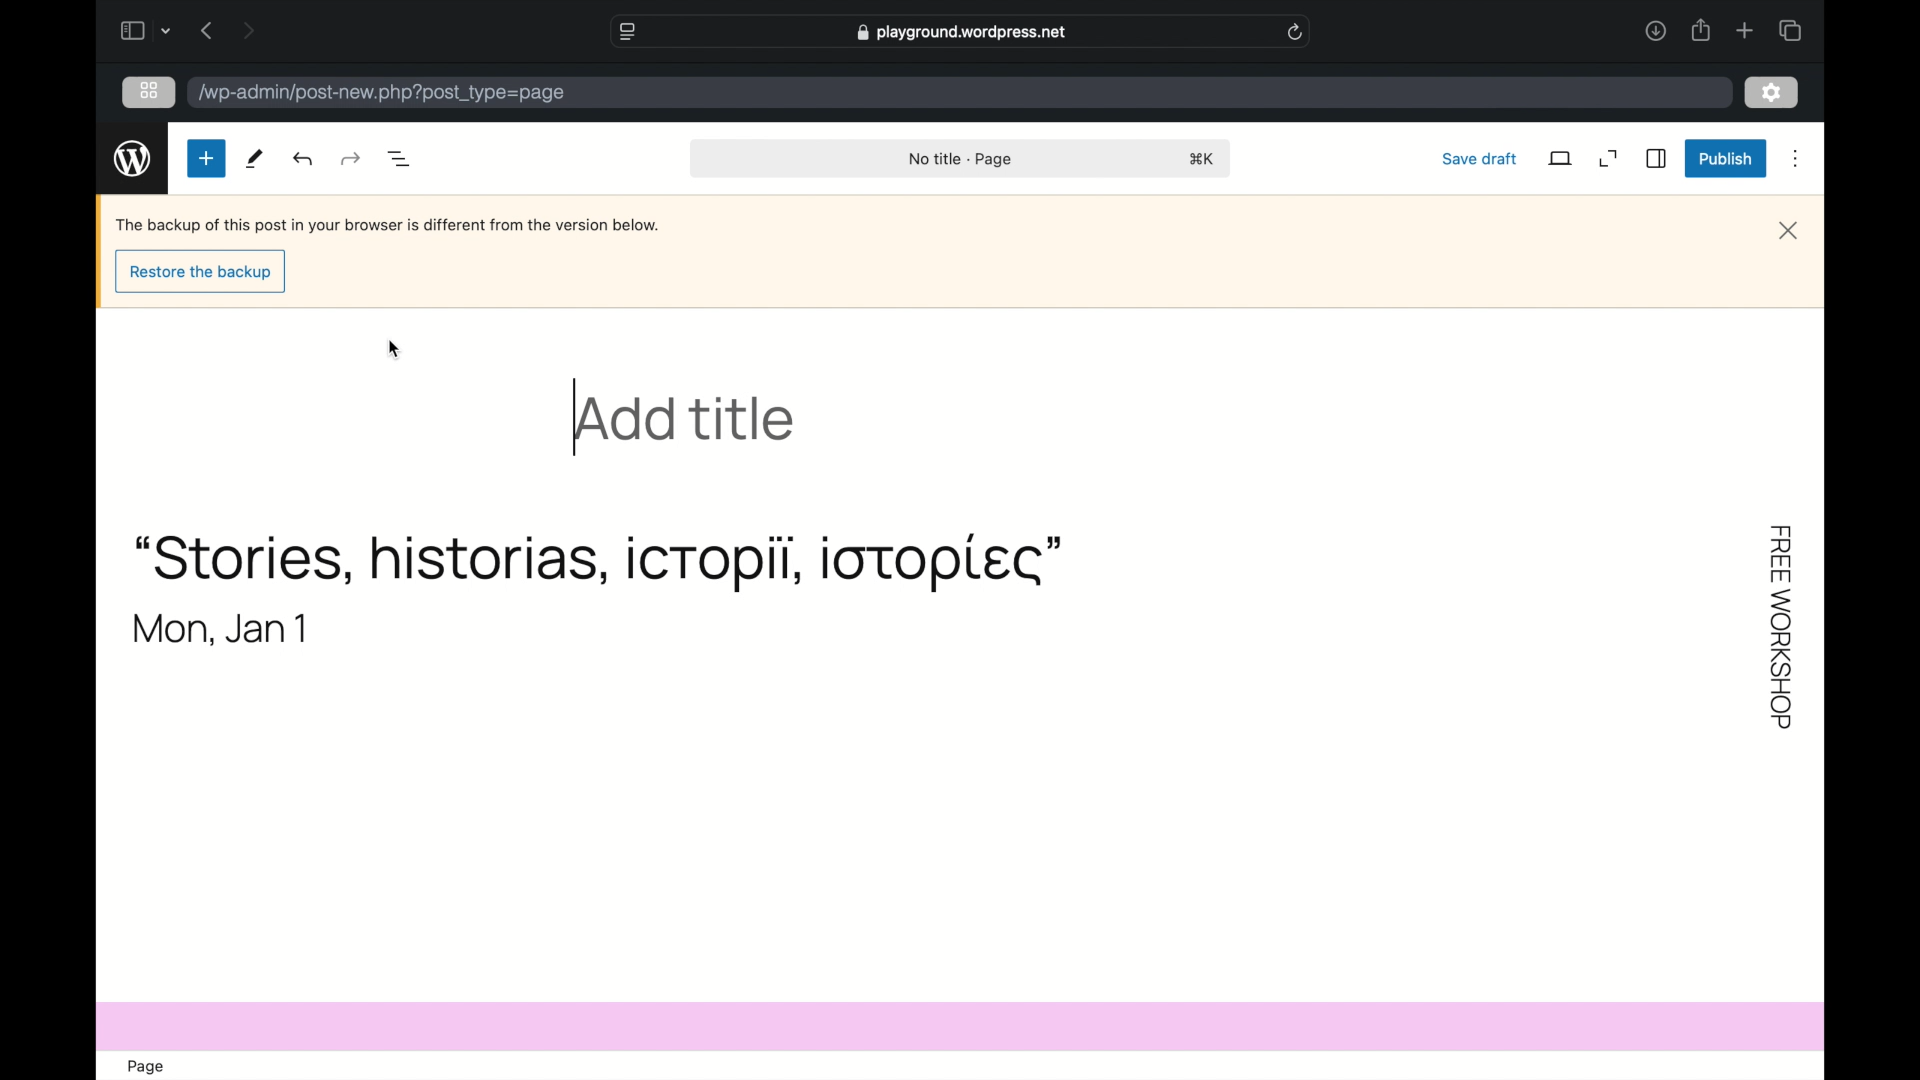  Describe the element at coordinates (1295, 33) in the screenshot. I see `refresh` at that location.